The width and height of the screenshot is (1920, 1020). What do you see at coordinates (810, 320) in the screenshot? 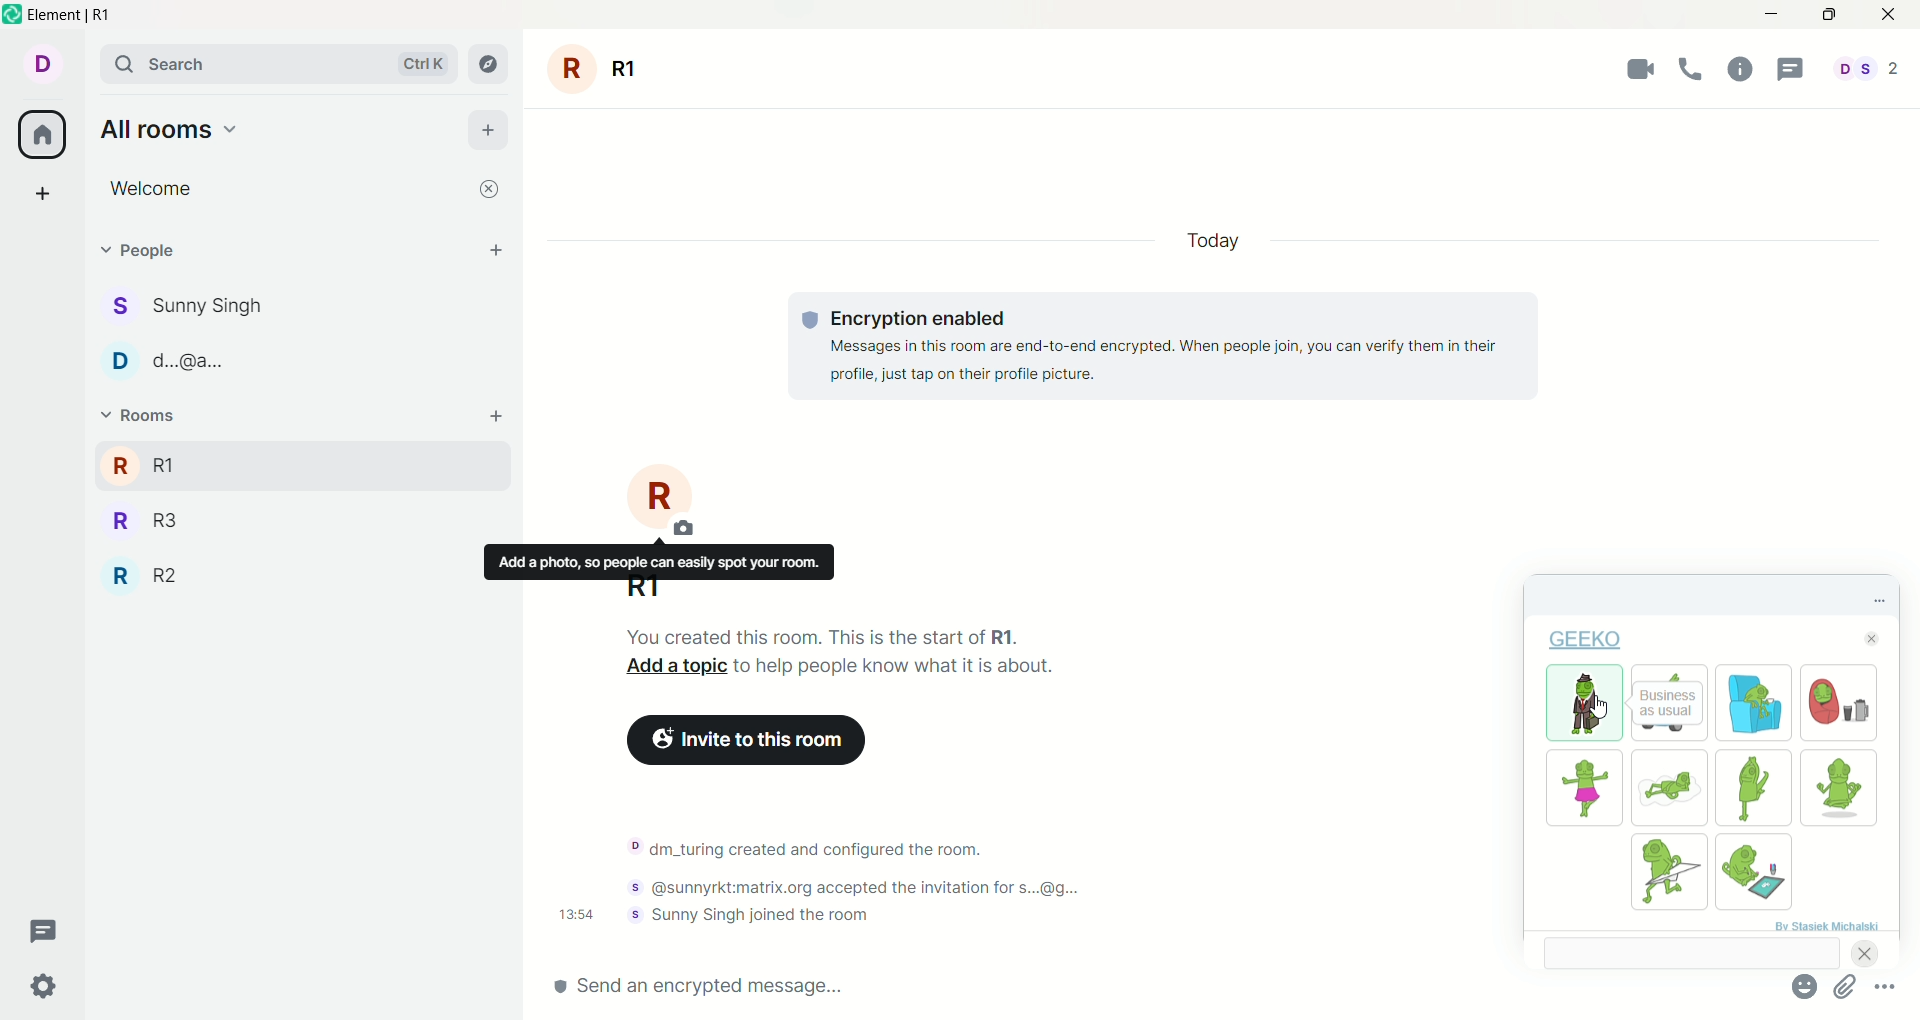
I see `Text logo` at bounding box center [810, 320].